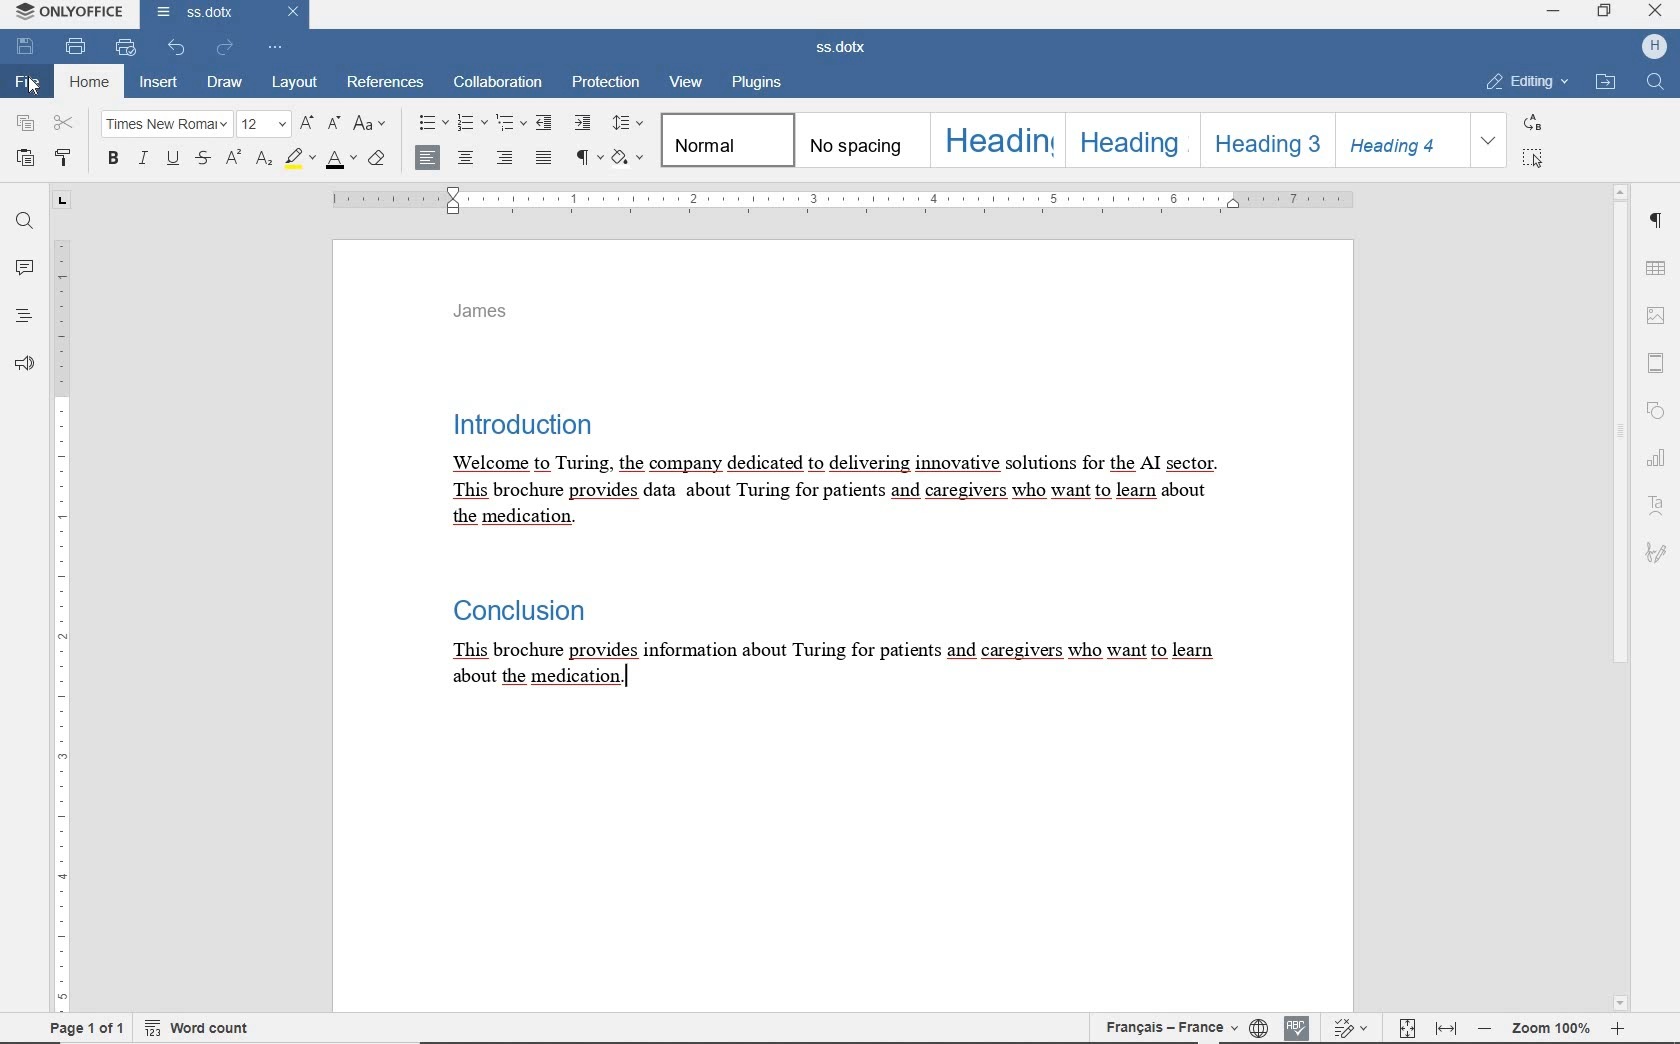  Describe the element at coordinates (584, 124) in the screenshot. I see `INCREASE INDENT` at that location.